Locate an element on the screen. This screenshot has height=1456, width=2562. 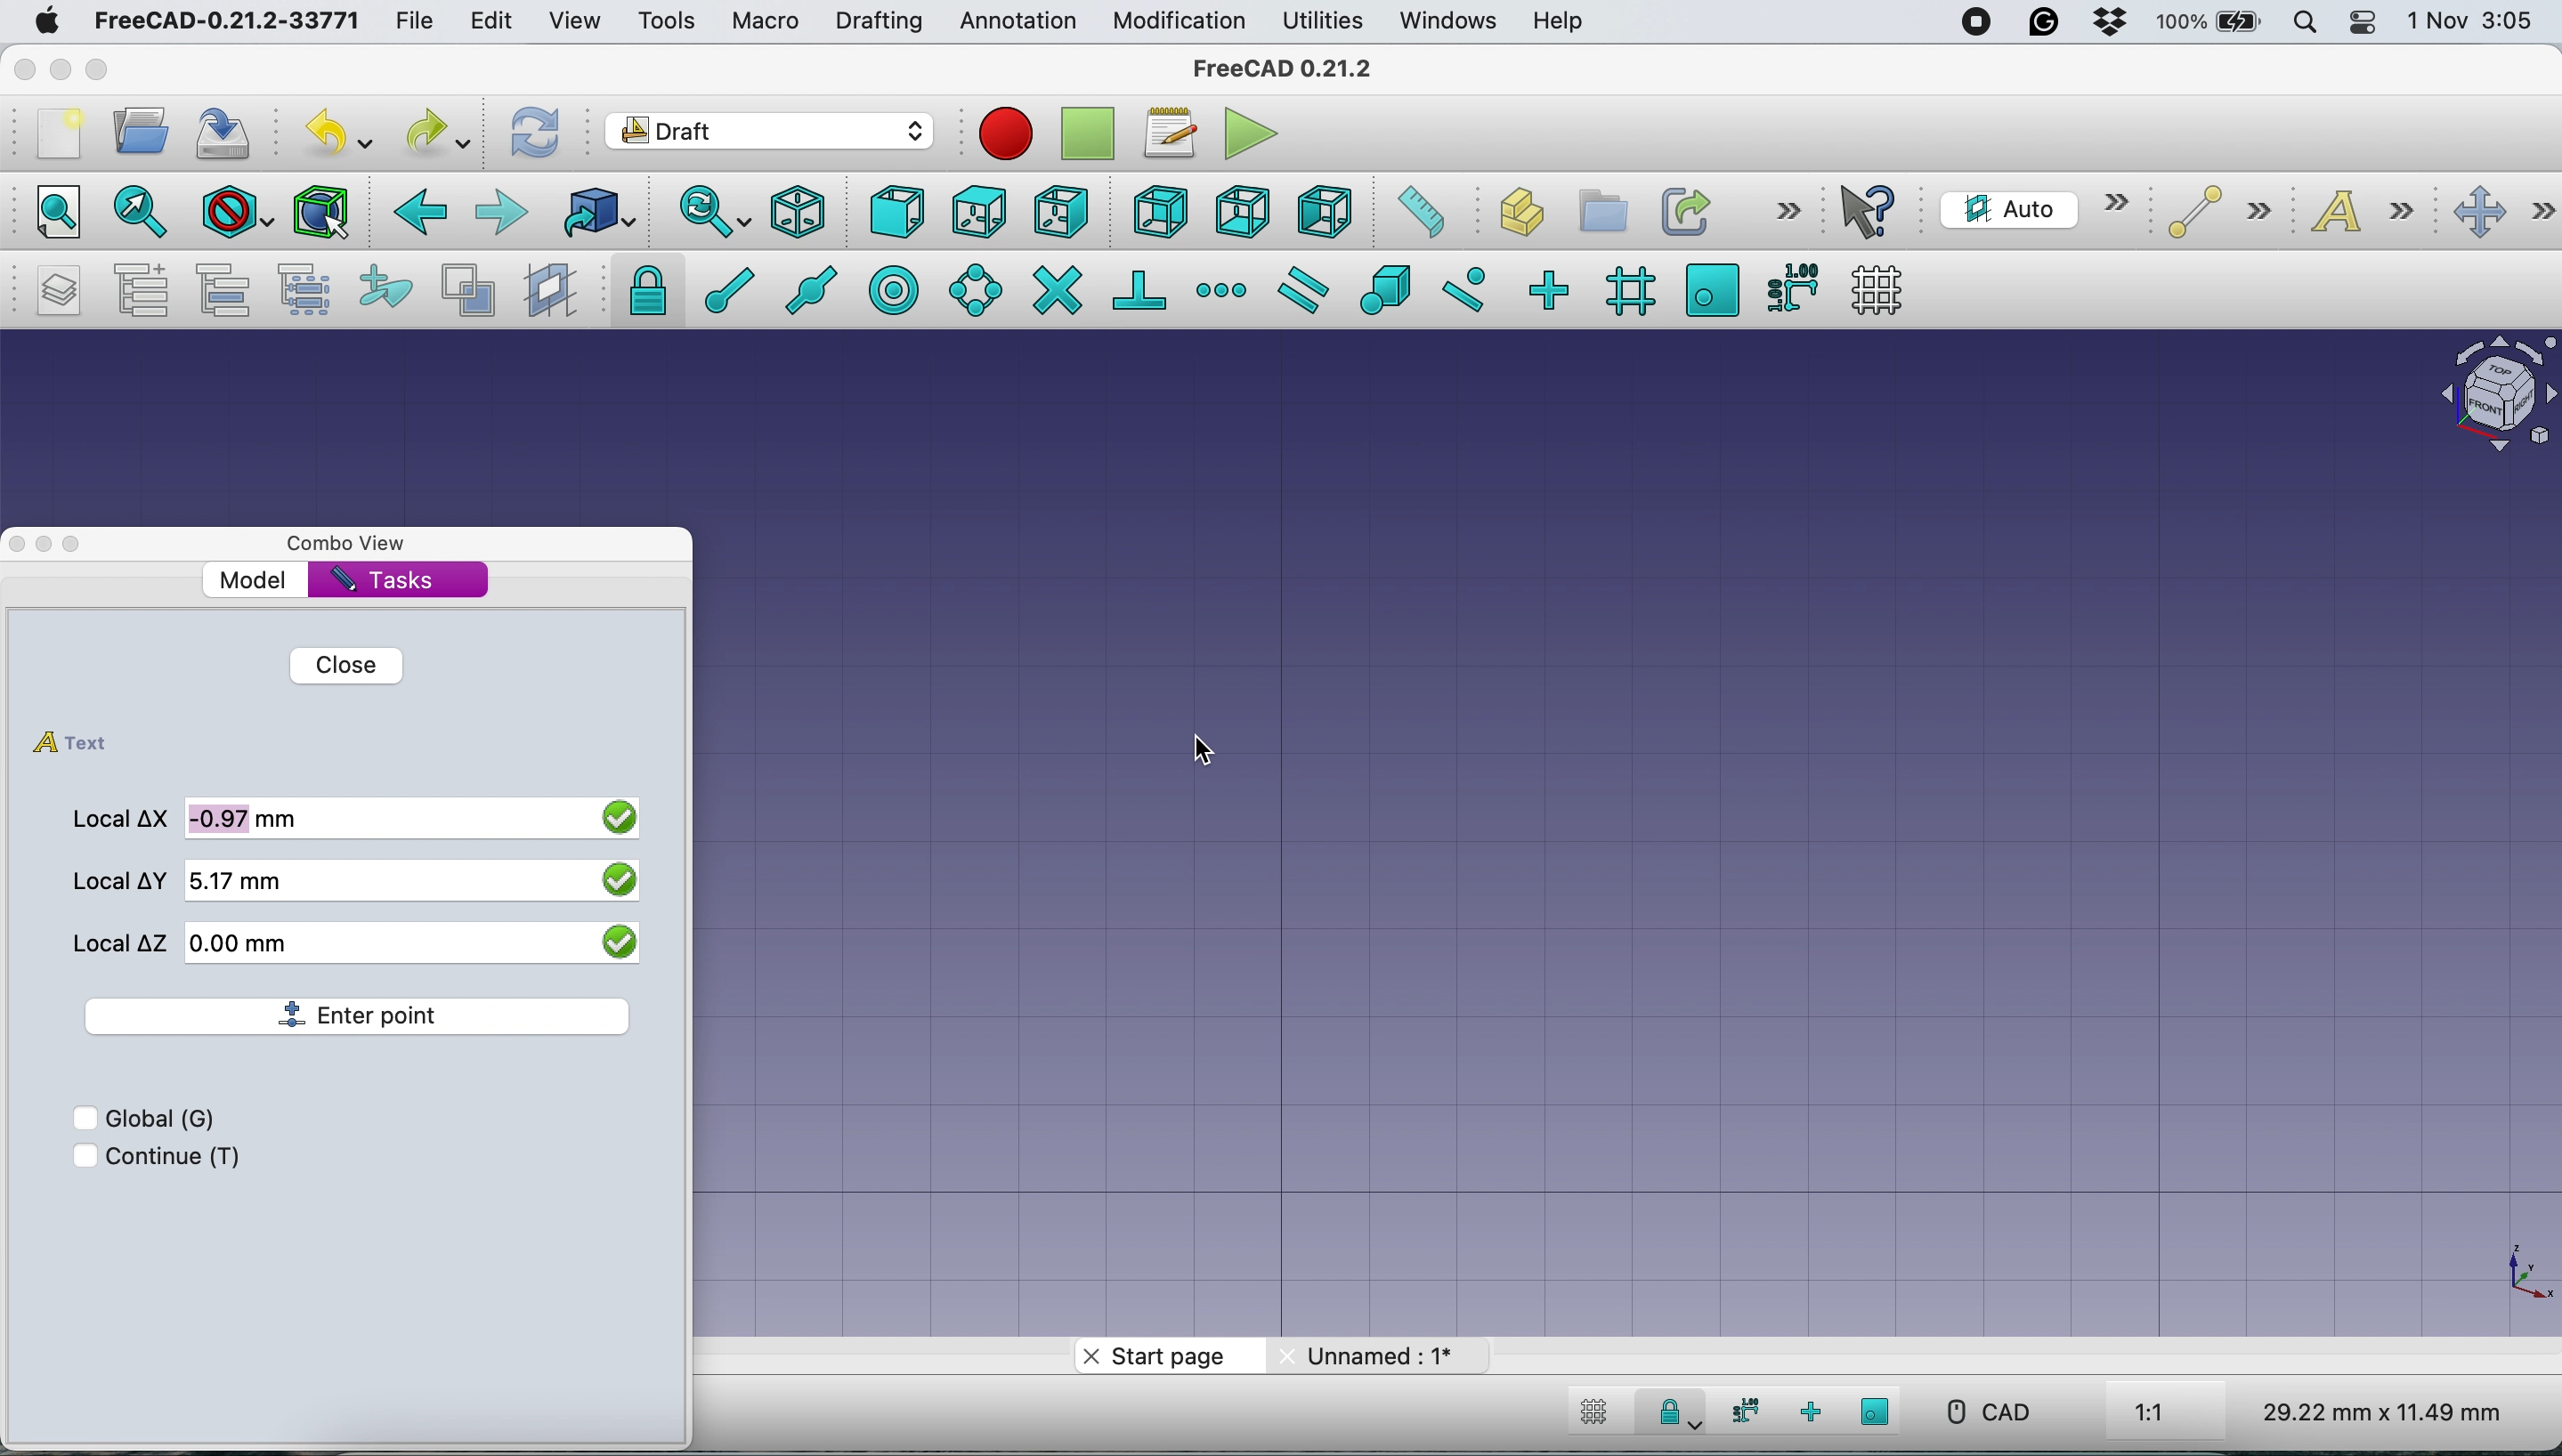
global is located at coordinates (164, 1118).